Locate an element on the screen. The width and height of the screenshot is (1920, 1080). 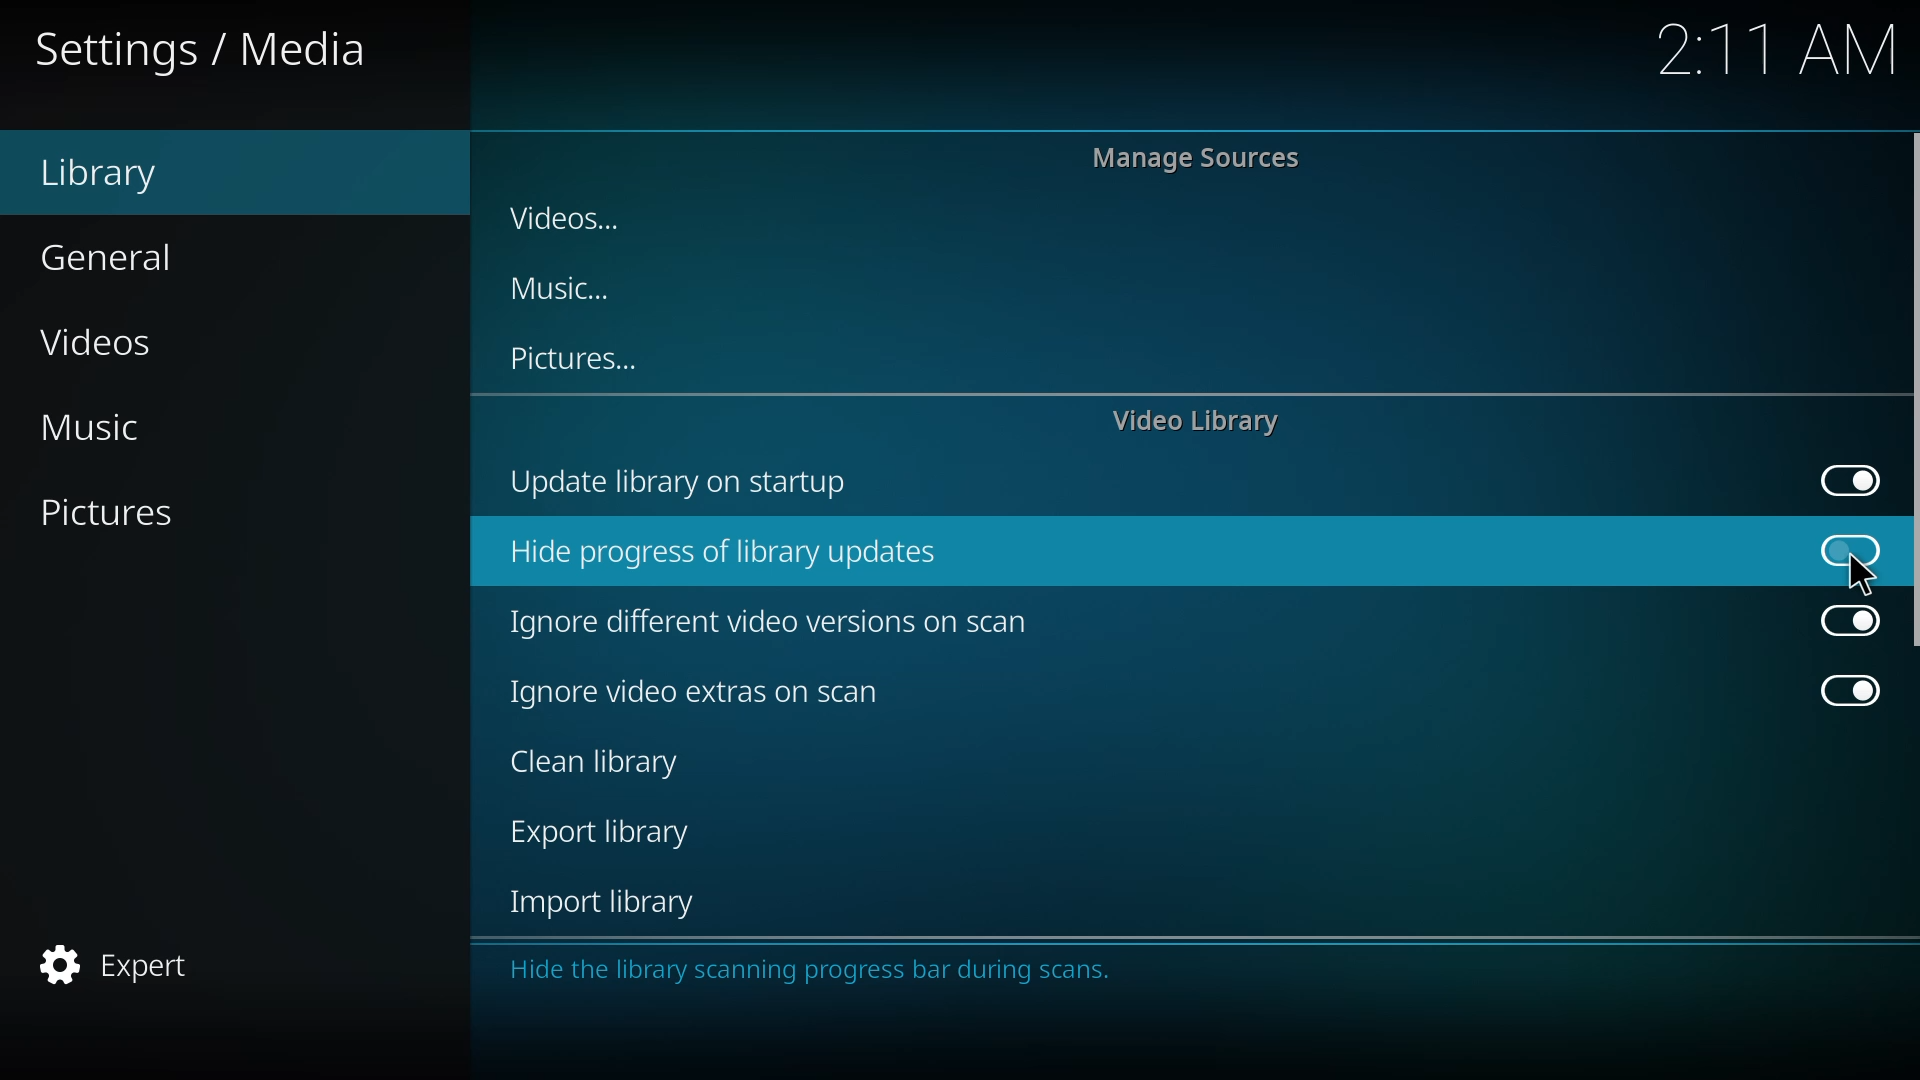
time is located at coordinates (1776, 49).